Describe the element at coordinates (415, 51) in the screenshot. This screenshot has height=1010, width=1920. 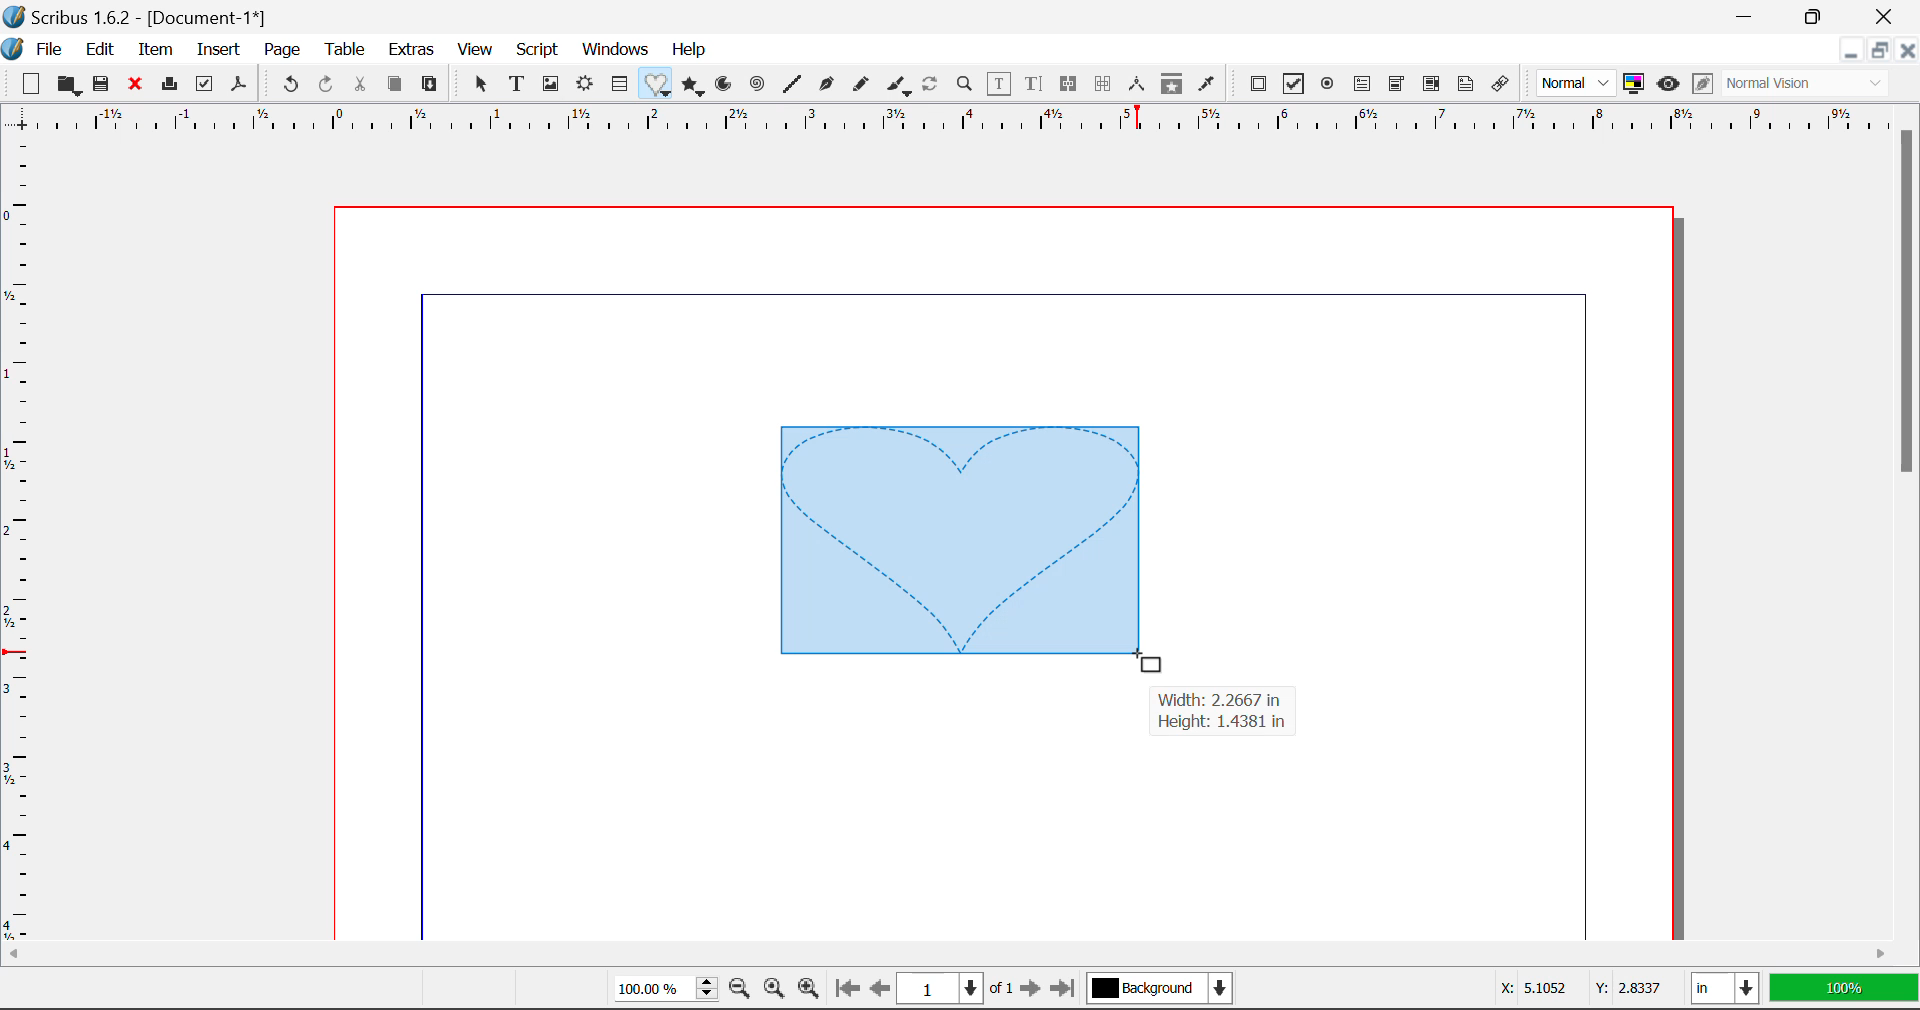
I see `Extras` at that location.